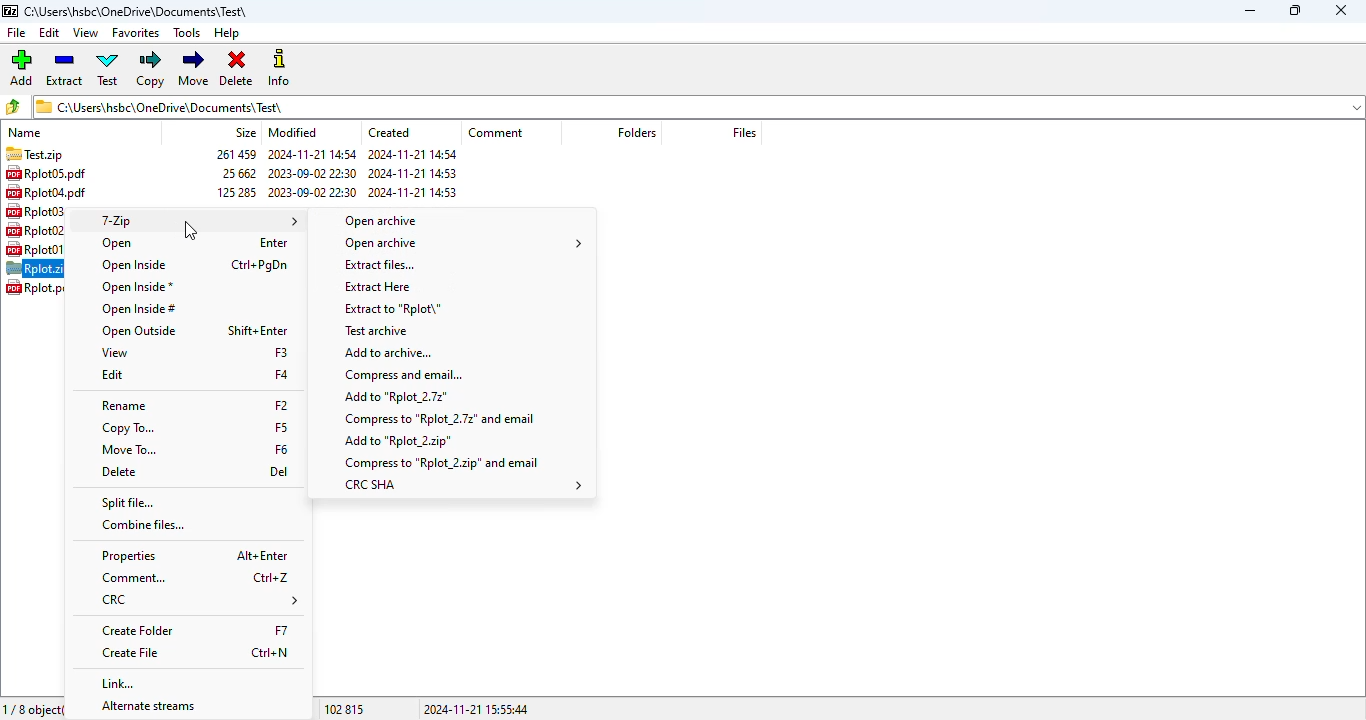 The height and width of the screenshot is (720, 1366). Describe the element at coordinates (64, 67) in the screenshot. I see `extract` at that location.